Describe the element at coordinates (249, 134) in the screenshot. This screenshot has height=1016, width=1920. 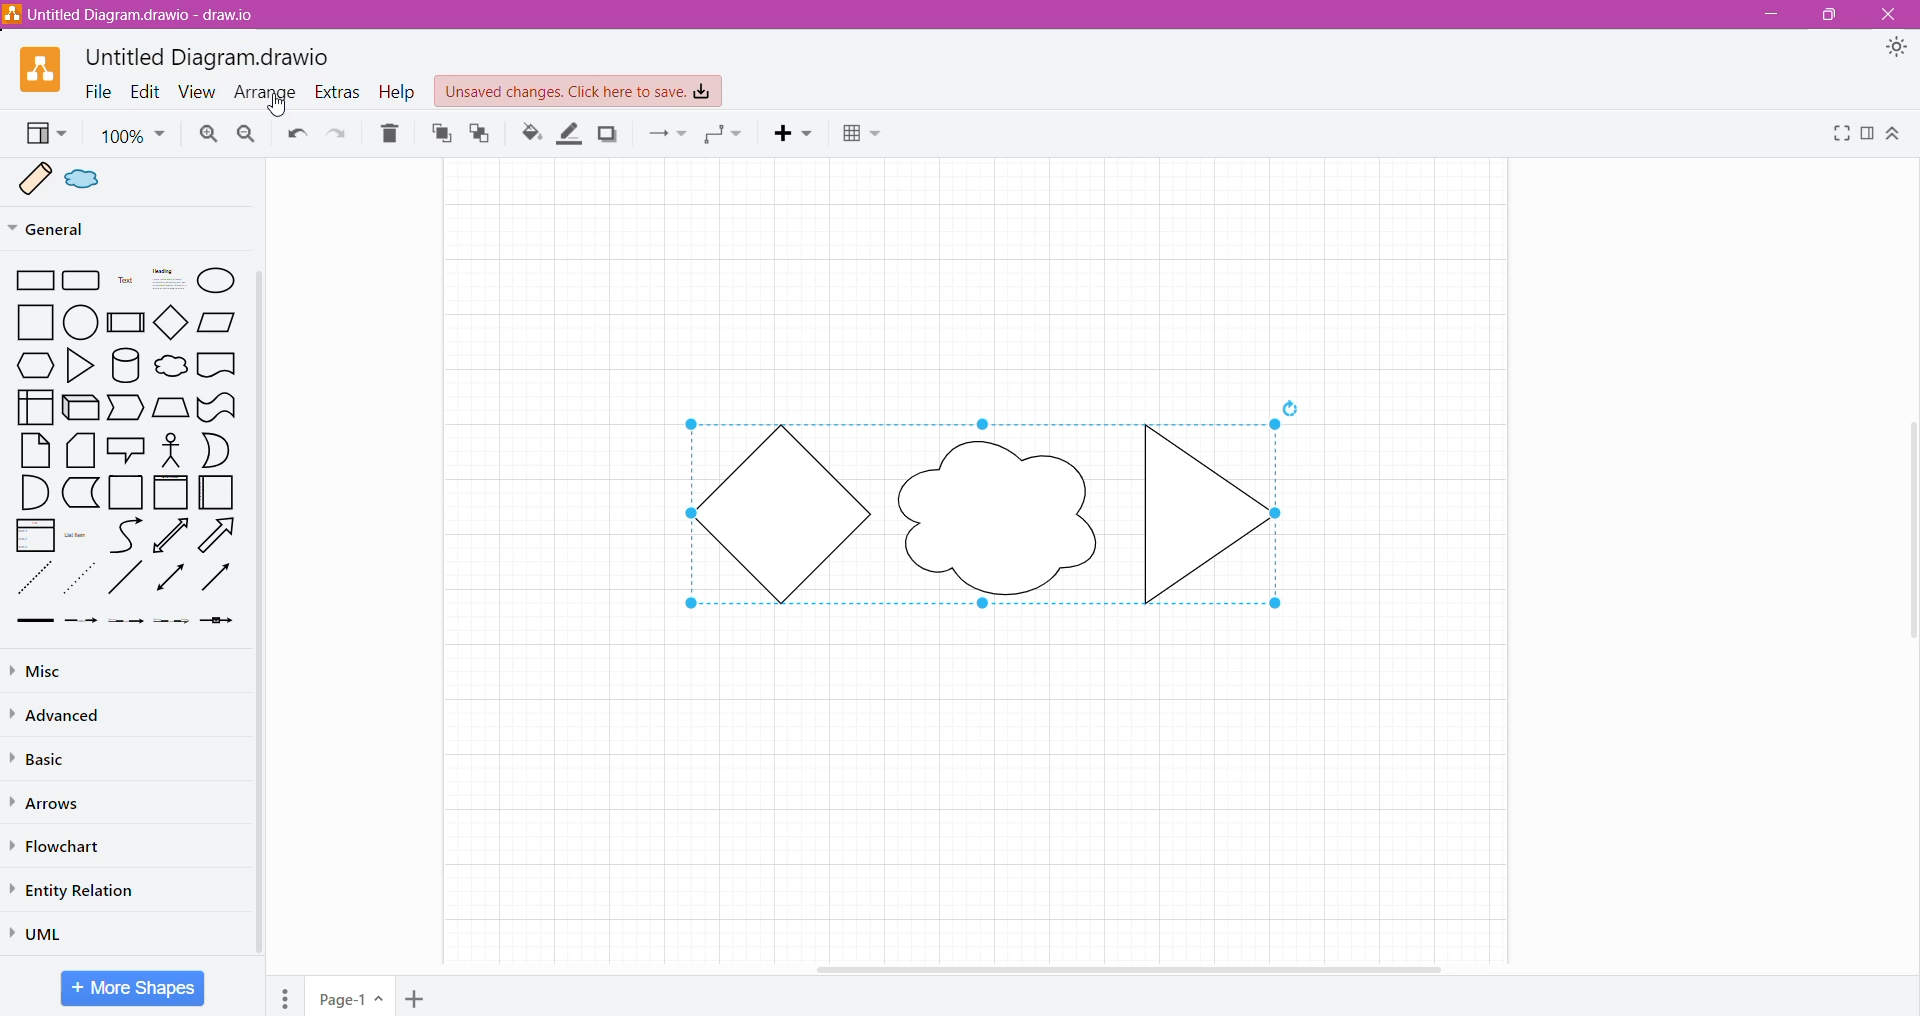
I see `Zoom Out` at that location.